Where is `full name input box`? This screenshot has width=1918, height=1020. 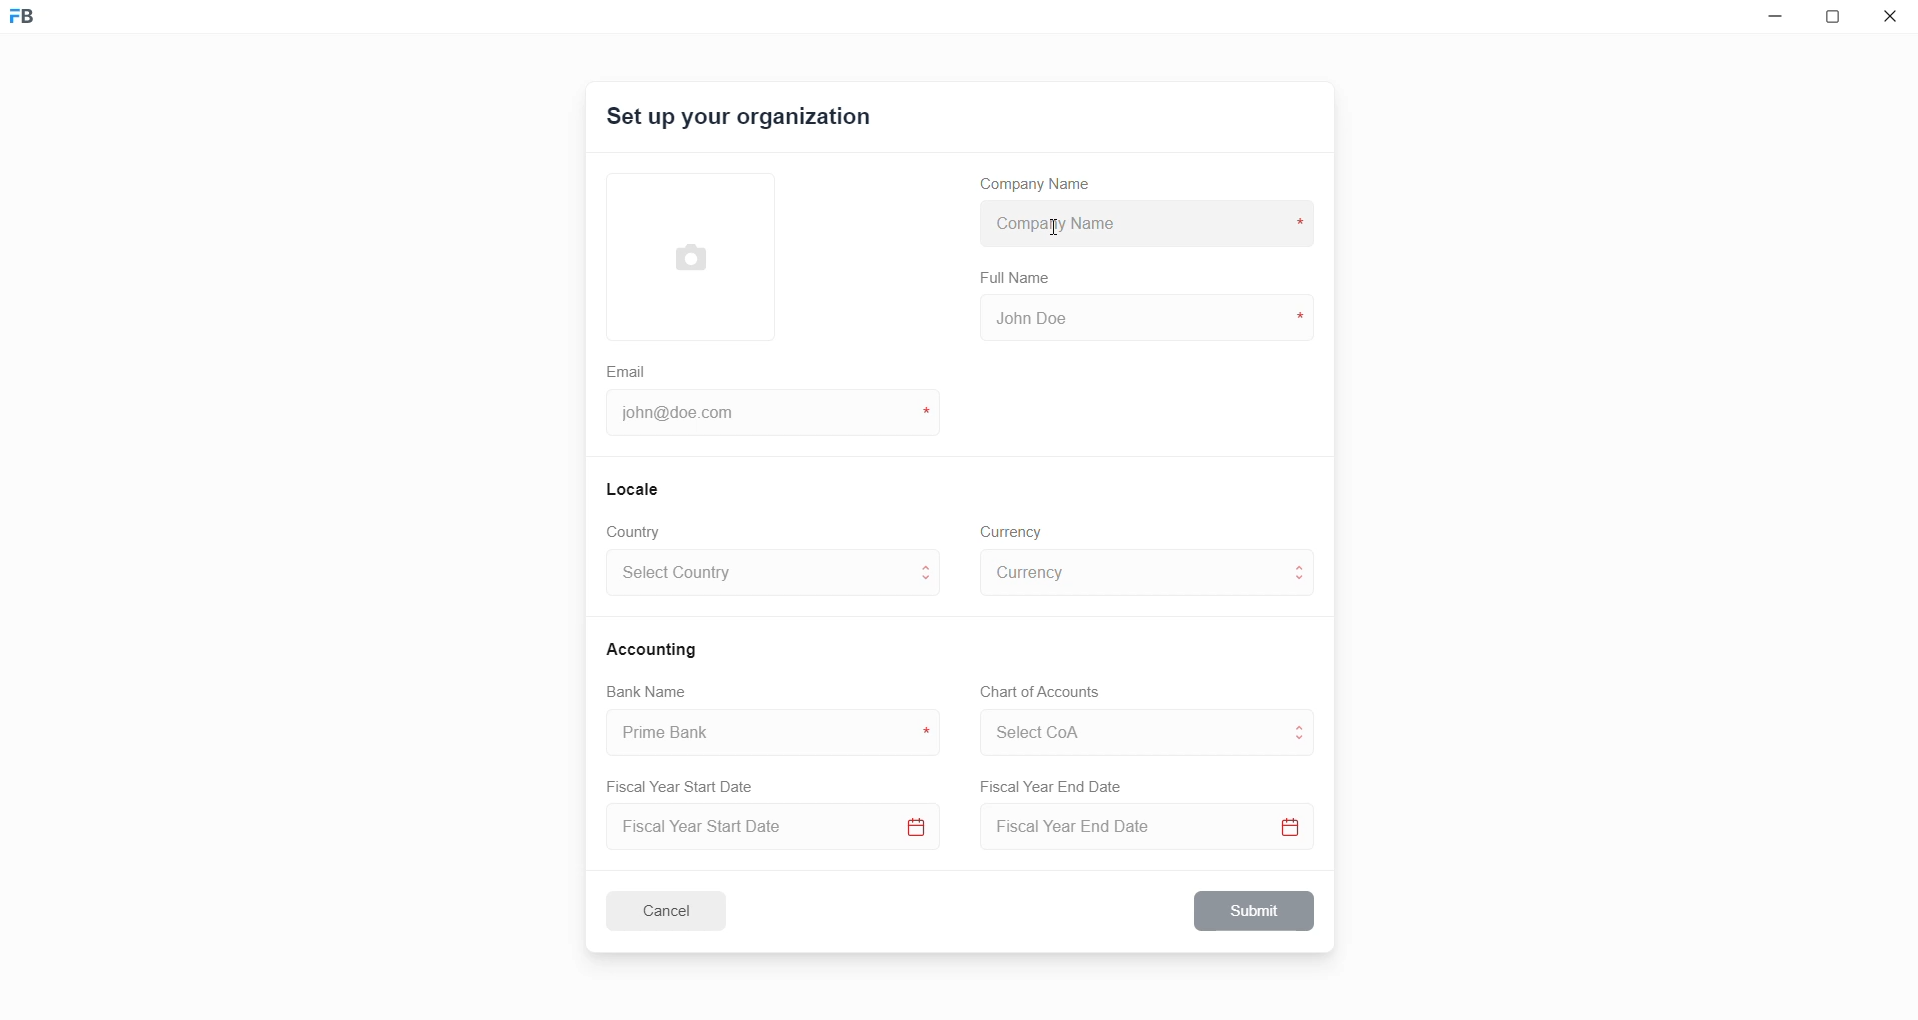 full name input box is located at coordinates (1144, 316).